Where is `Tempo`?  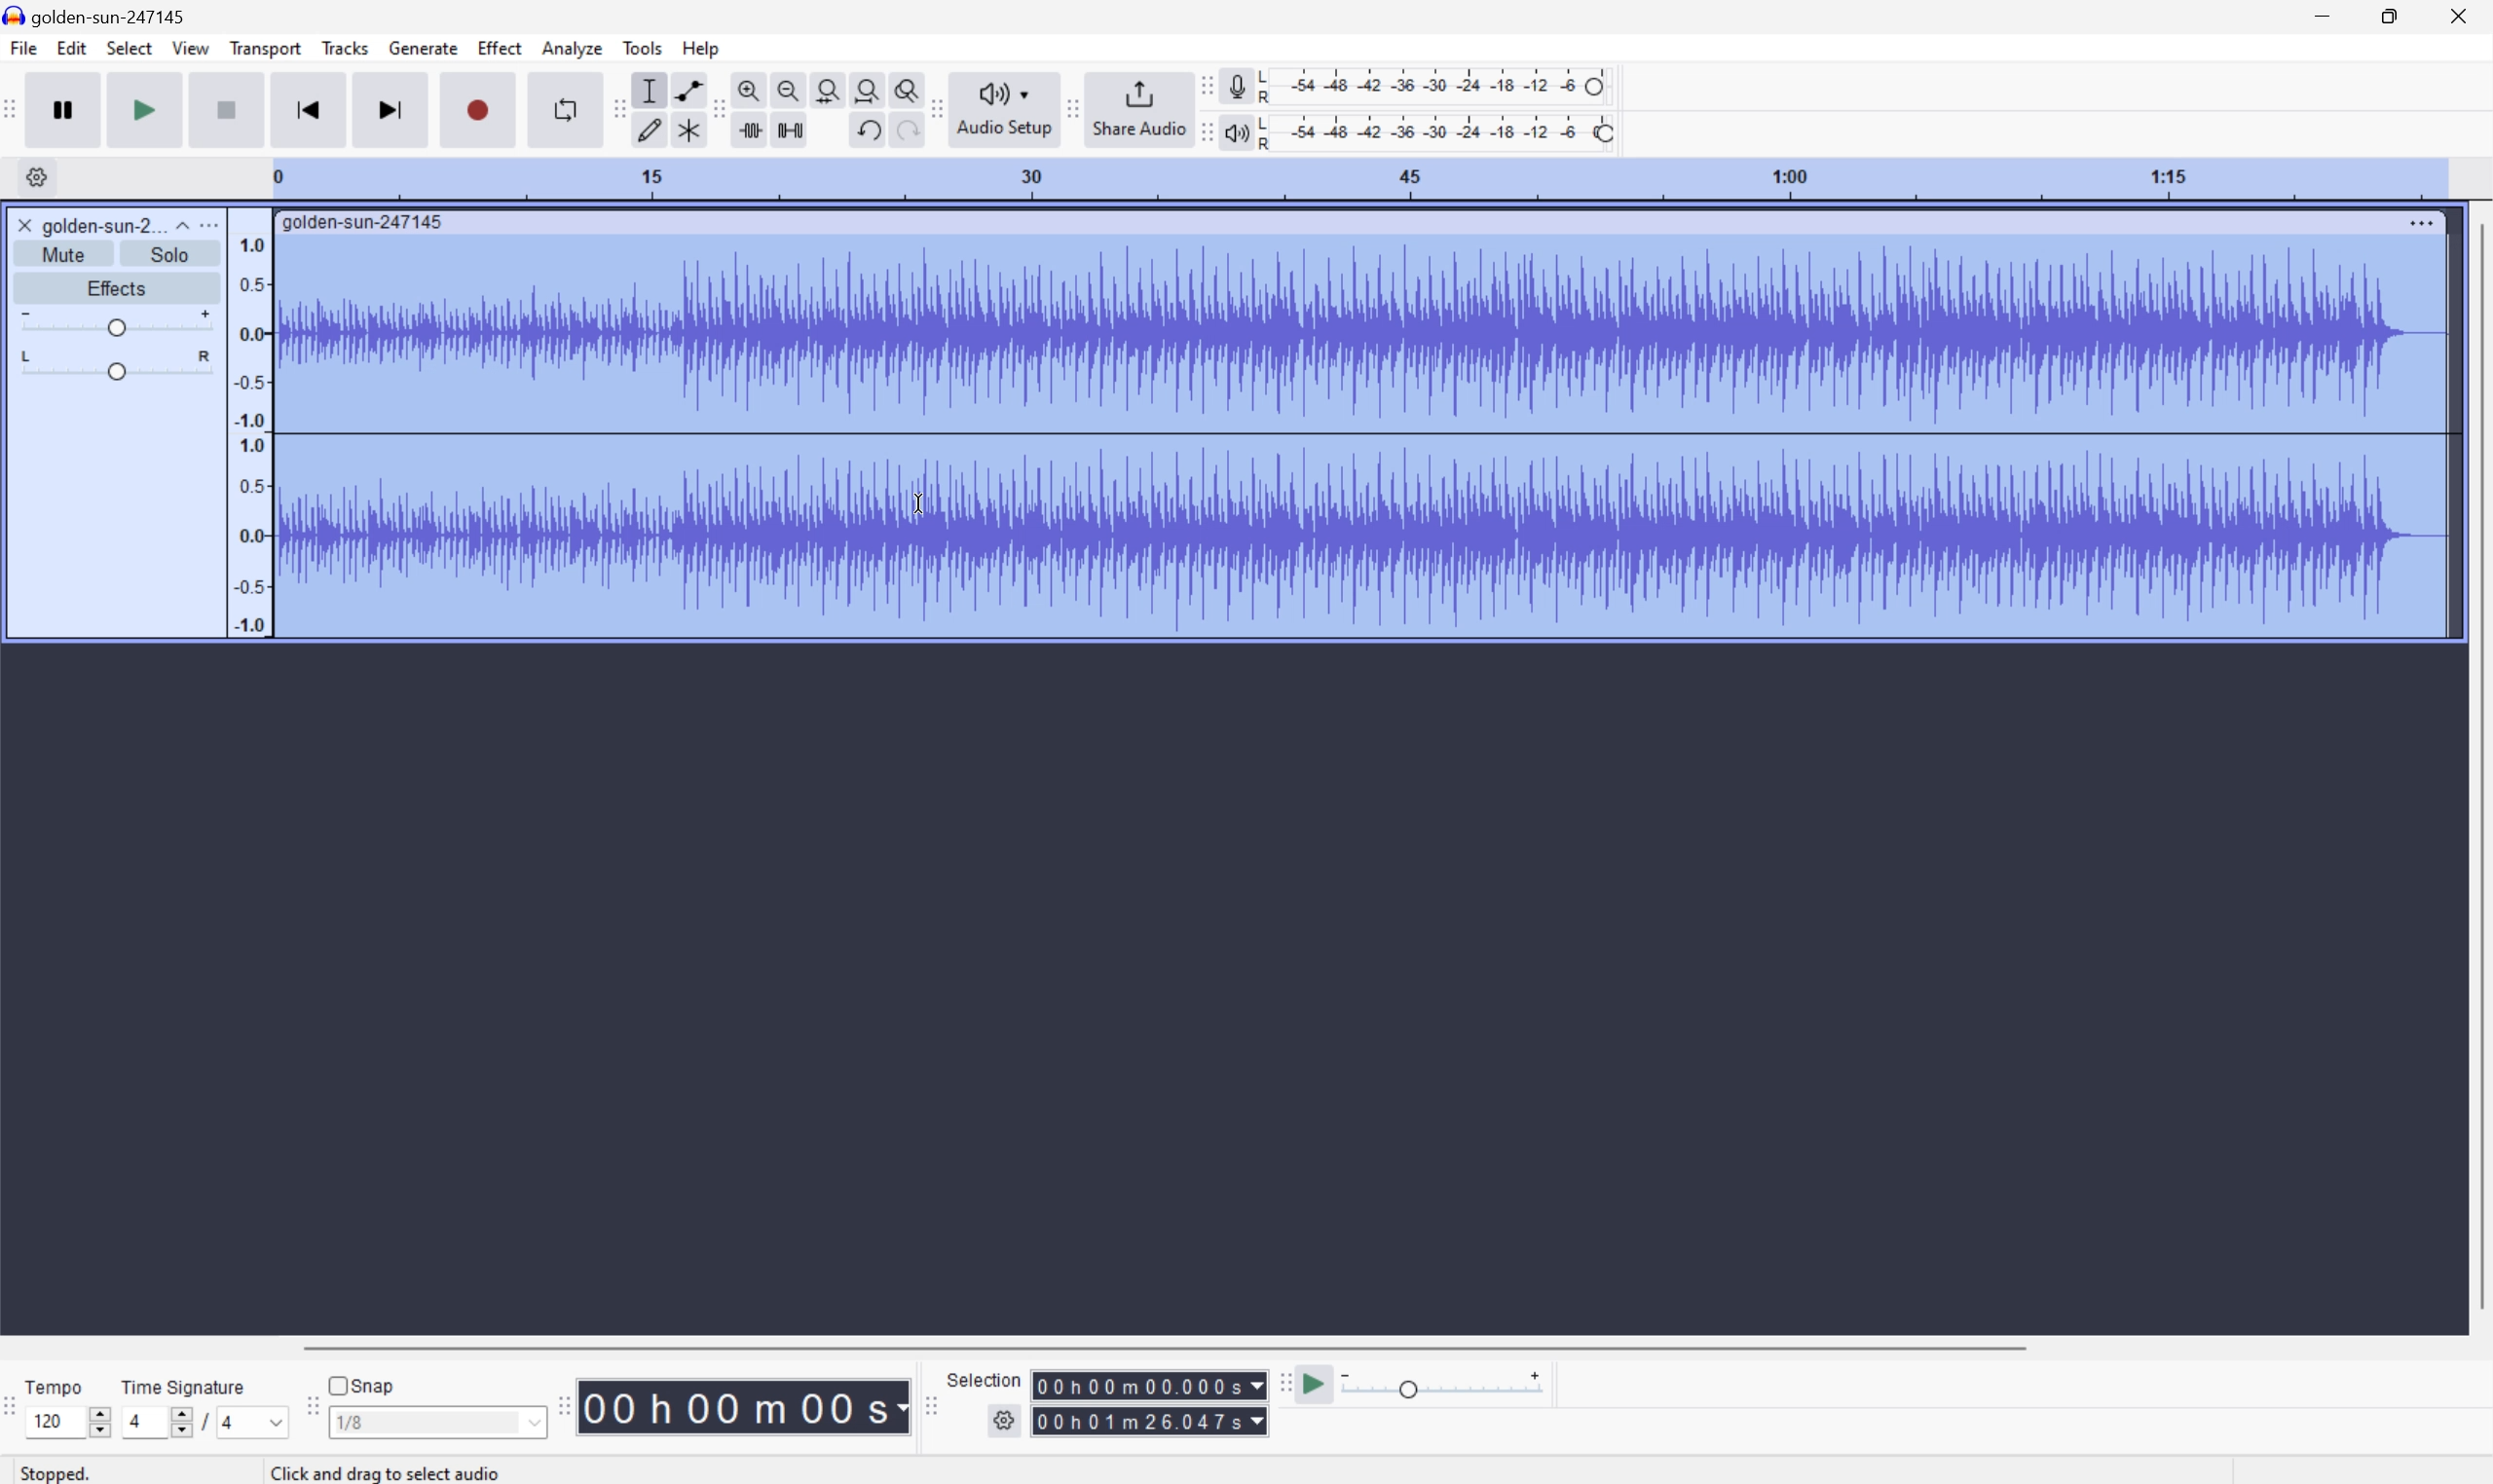 Tempo is located at coordinates (59, 1384).